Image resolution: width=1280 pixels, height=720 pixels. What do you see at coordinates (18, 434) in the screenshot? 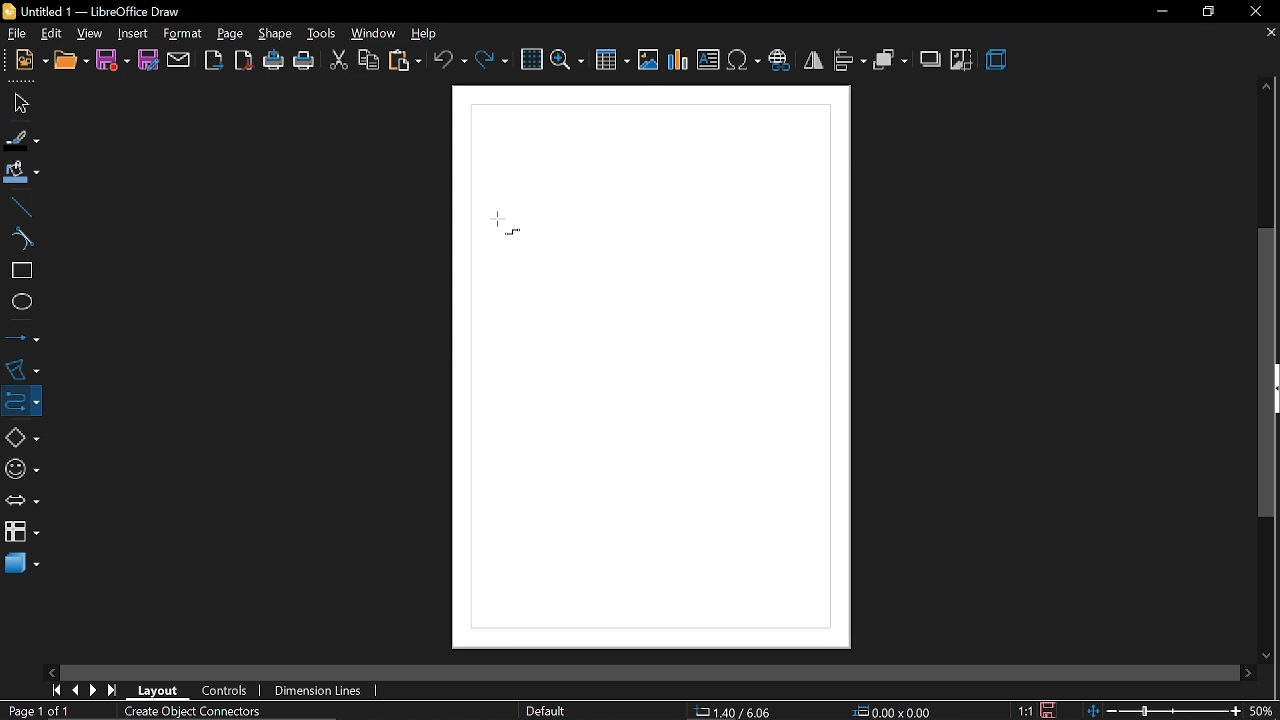
I see `basic shapes` at bounding box center [18, 434].